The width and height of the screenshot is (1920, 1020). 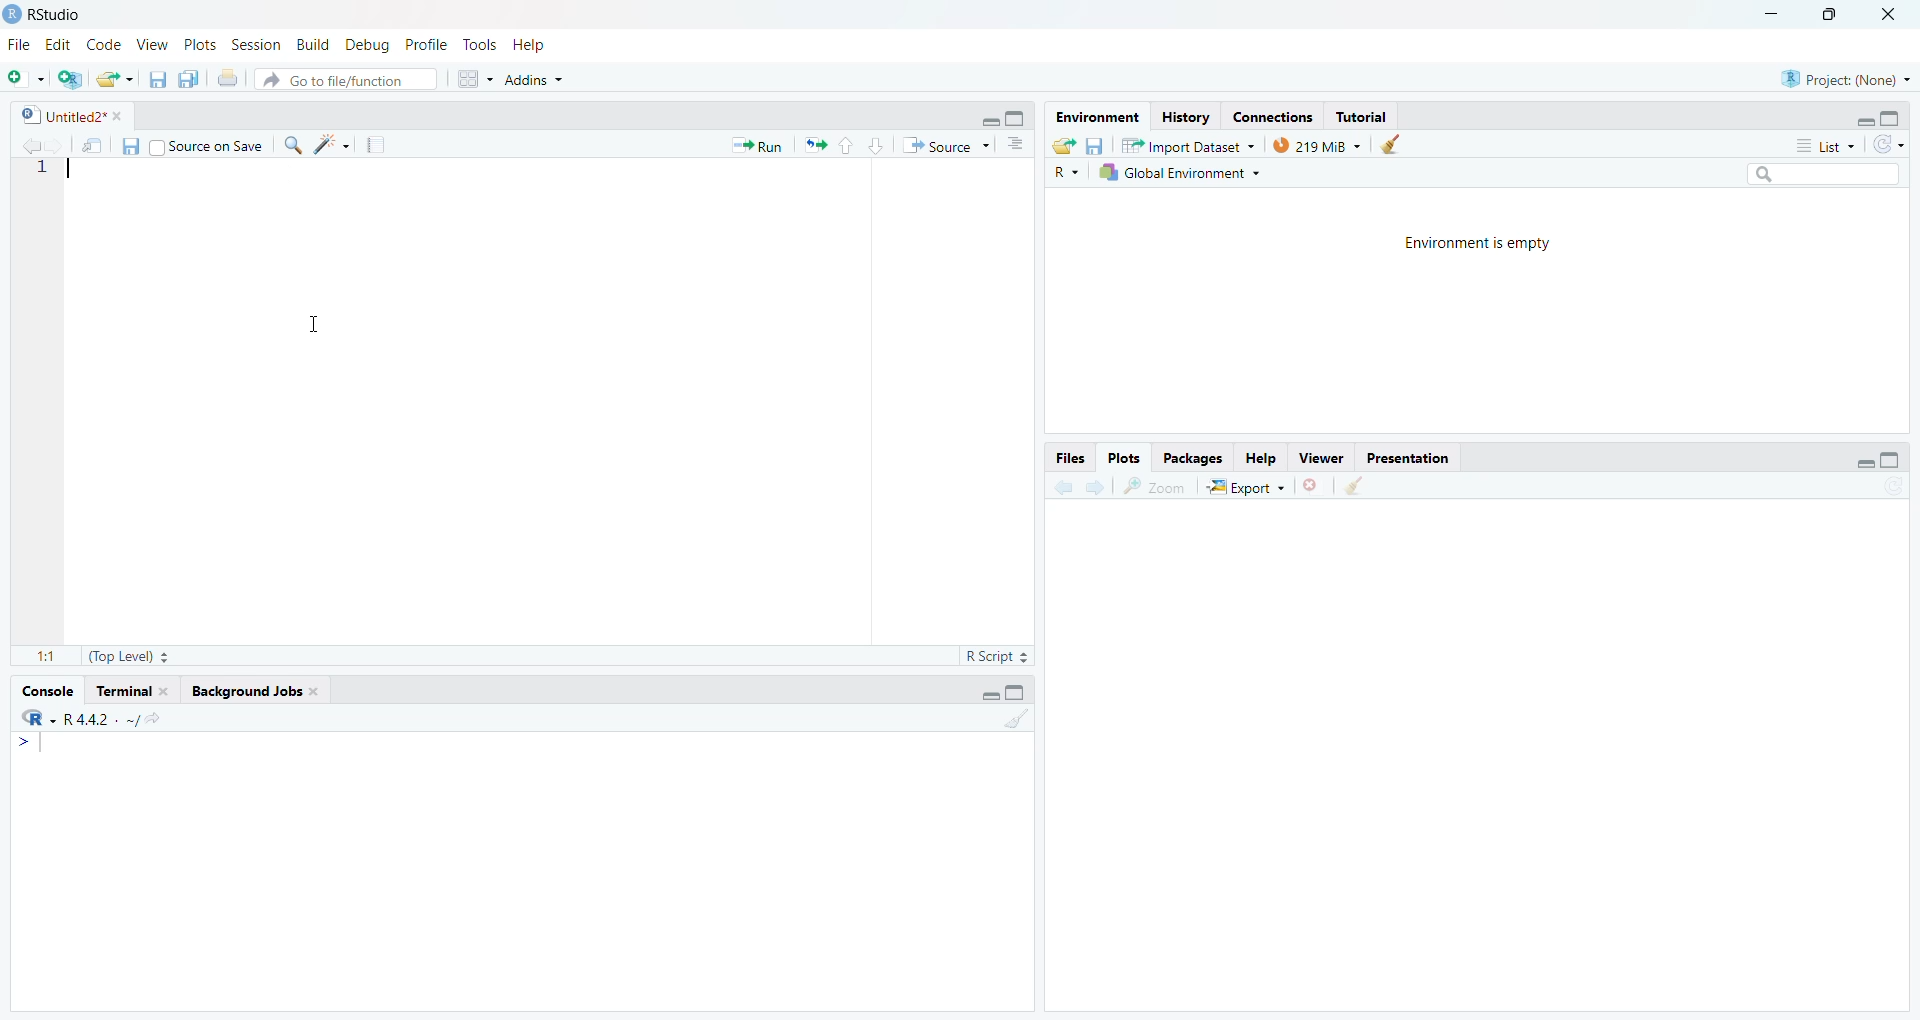 I want to click on Project: (None), so click(x=1844, y=77).